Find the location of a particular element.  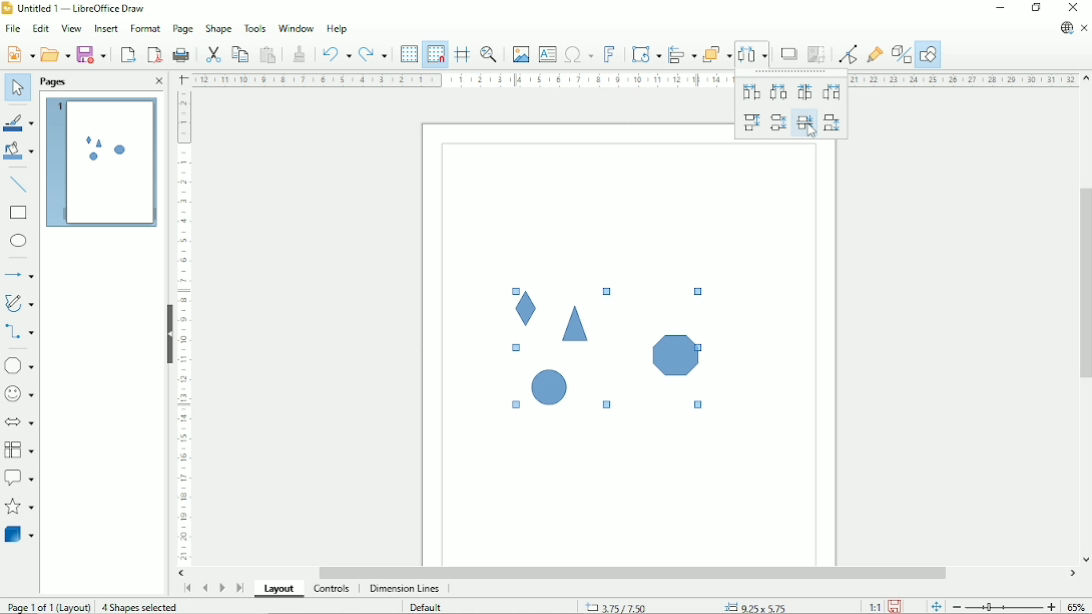

dimension lines is located at coordinates (404, 589).